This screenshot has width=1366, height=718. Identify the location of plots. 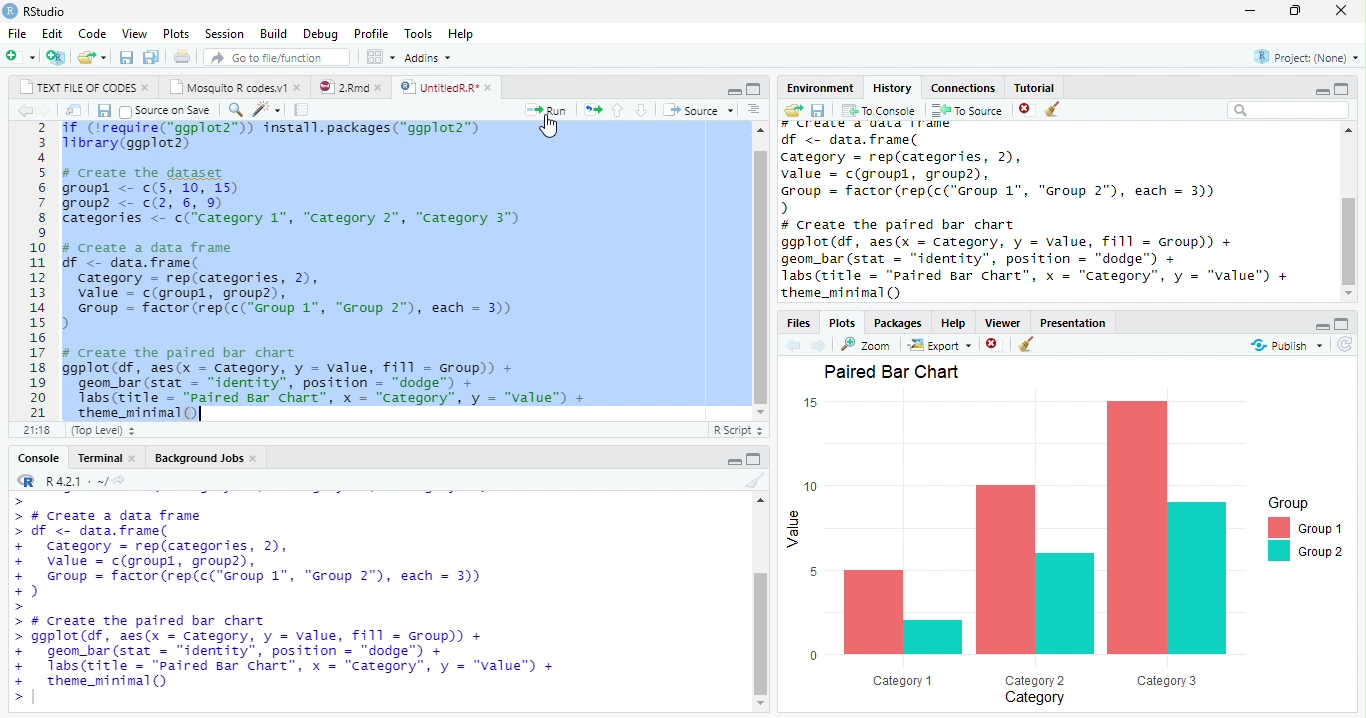
(174, 32).